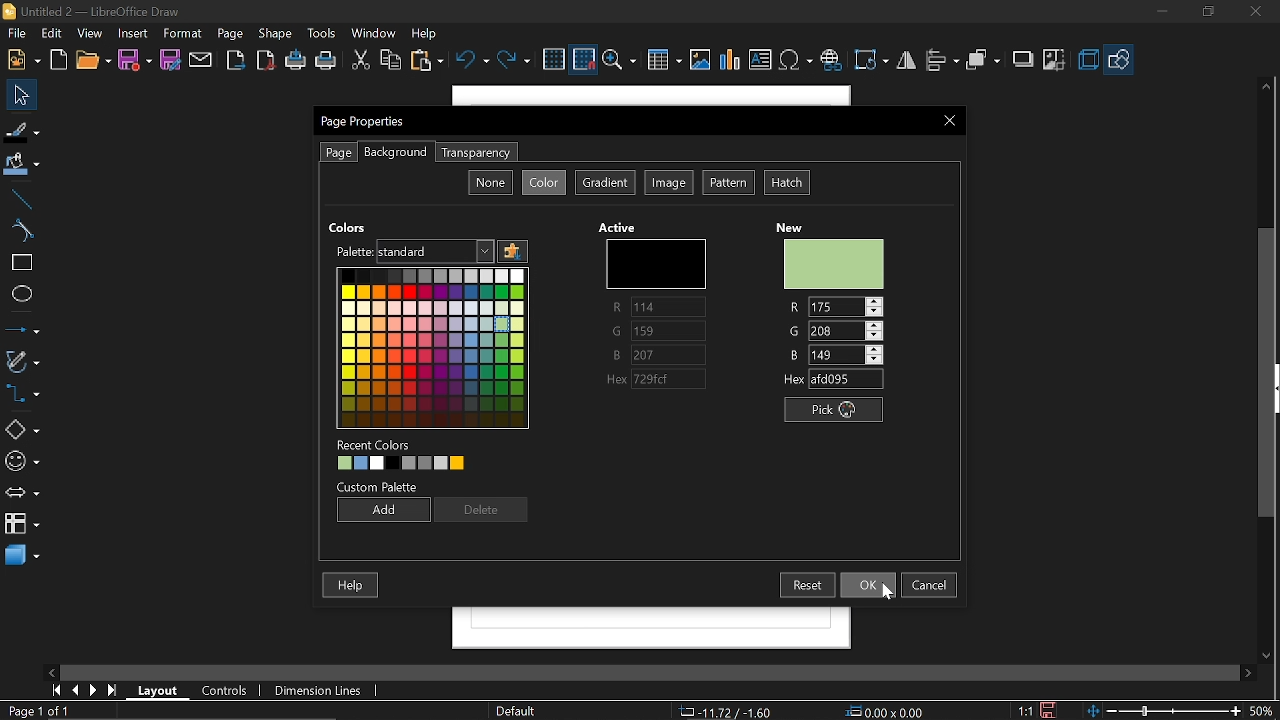  What do you see at coordinates (514, 62) in the screenshot?
I see `Redo` at bounding box center [514, 62].